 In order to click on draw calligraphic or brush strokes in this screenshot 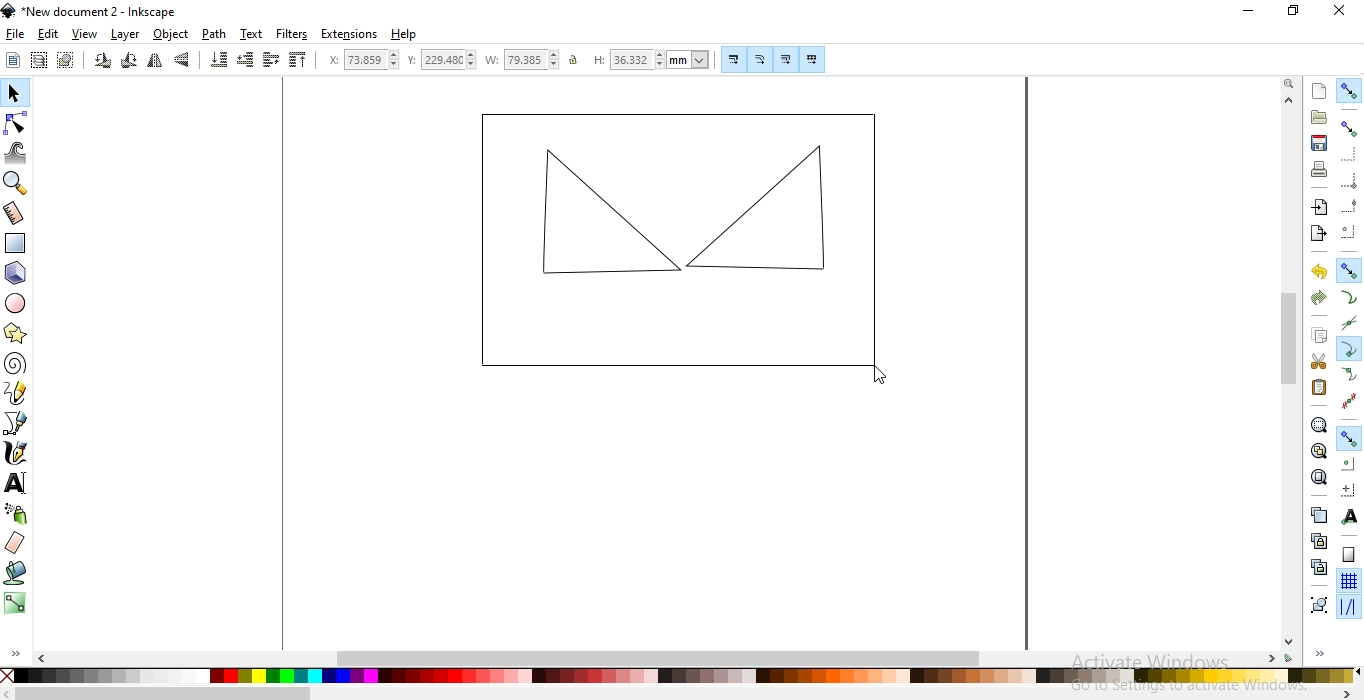, I will do `click(16, 453)`.